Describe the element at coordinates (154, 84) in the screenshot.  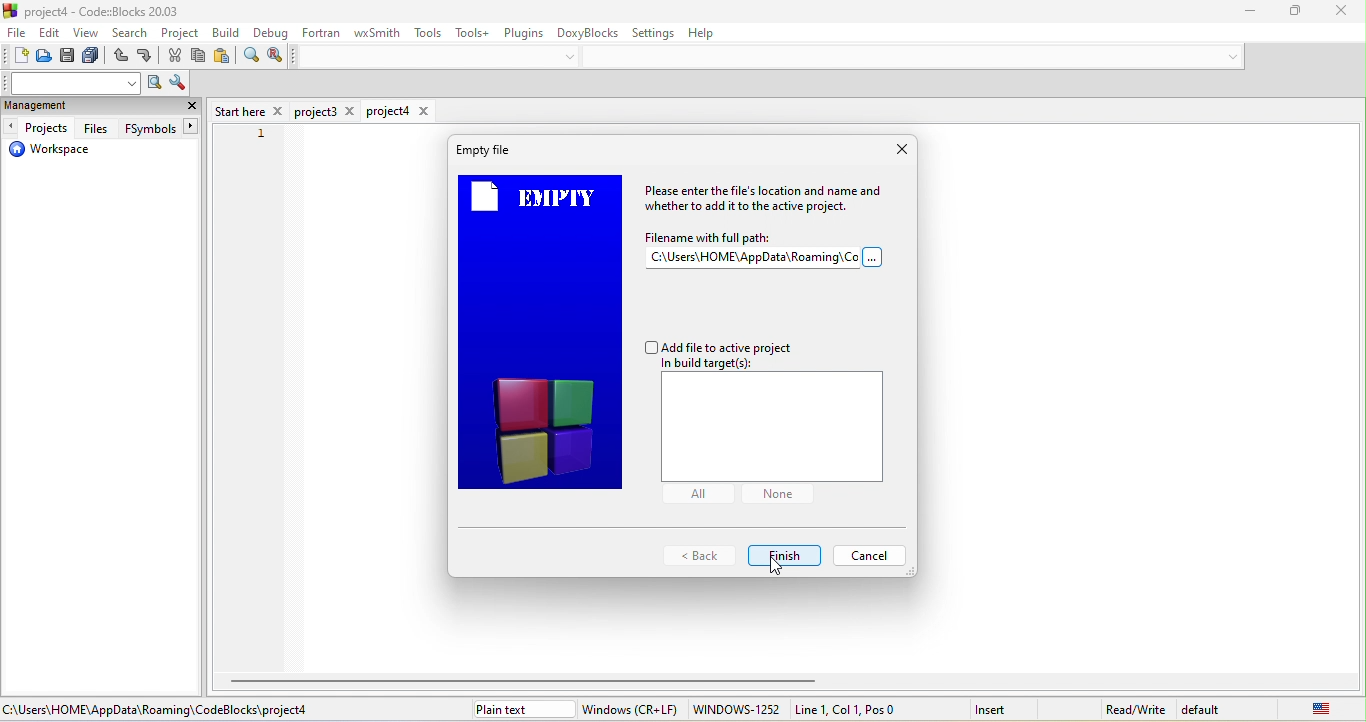
I see `run search` at that location.